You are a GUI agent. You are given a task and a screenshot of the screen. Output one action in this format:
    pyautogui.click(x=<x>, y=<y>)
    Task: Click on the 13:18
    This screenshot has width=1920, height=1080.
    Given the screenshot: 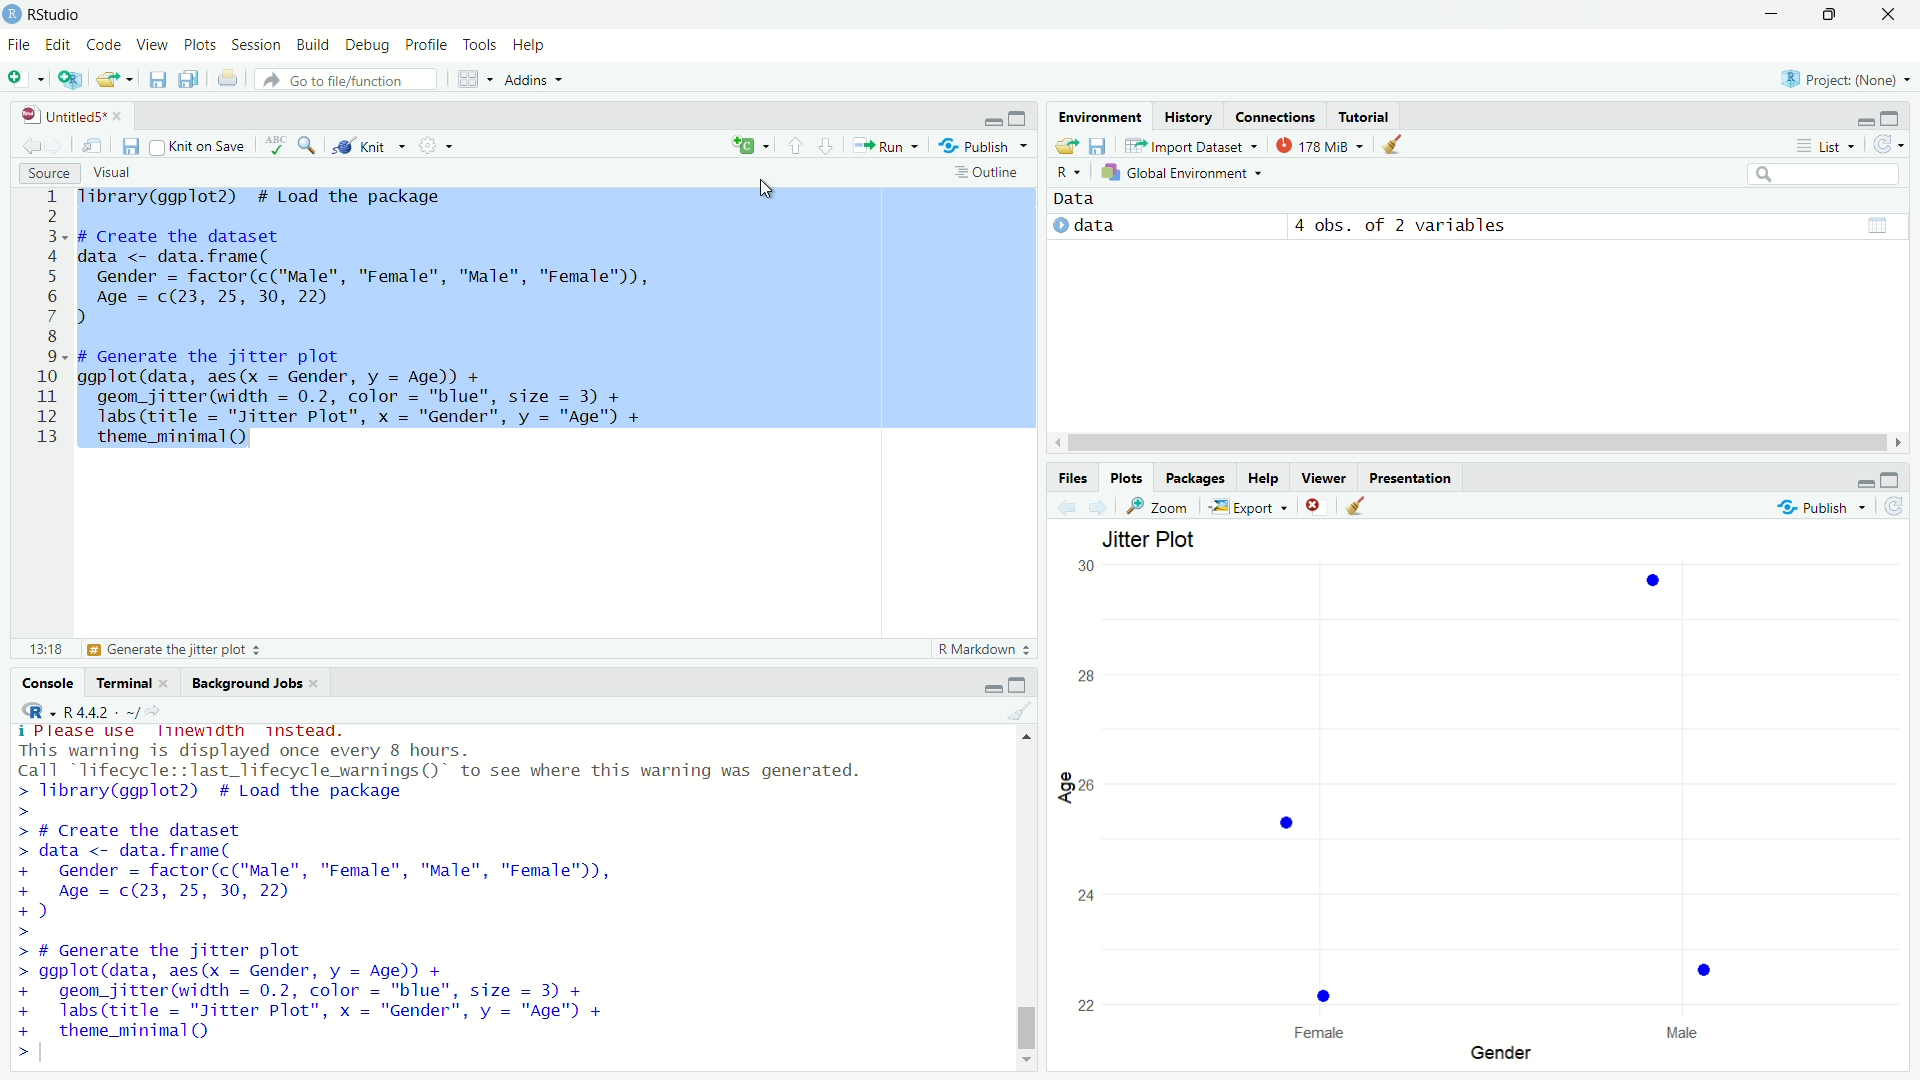 What is the action you would take?
    pyautogui.click(x=35, y=648)
    